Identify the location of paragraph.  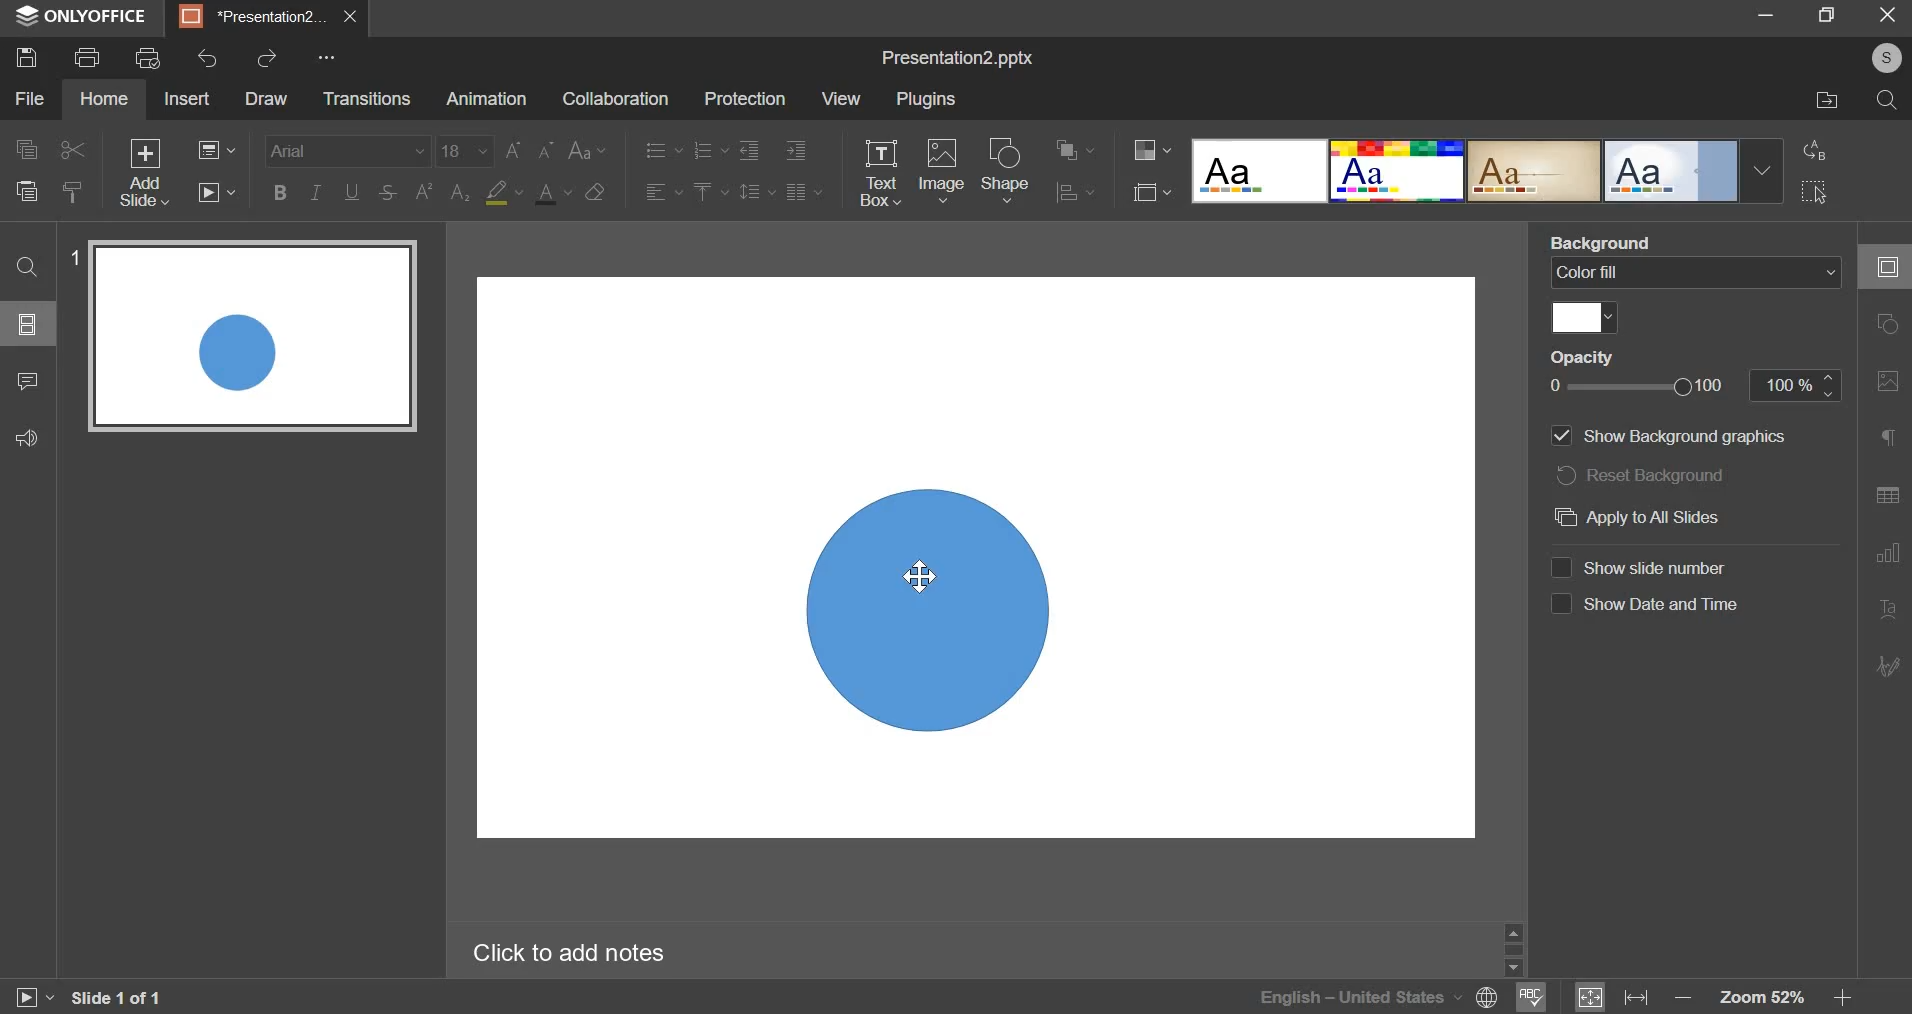
(807, 191).